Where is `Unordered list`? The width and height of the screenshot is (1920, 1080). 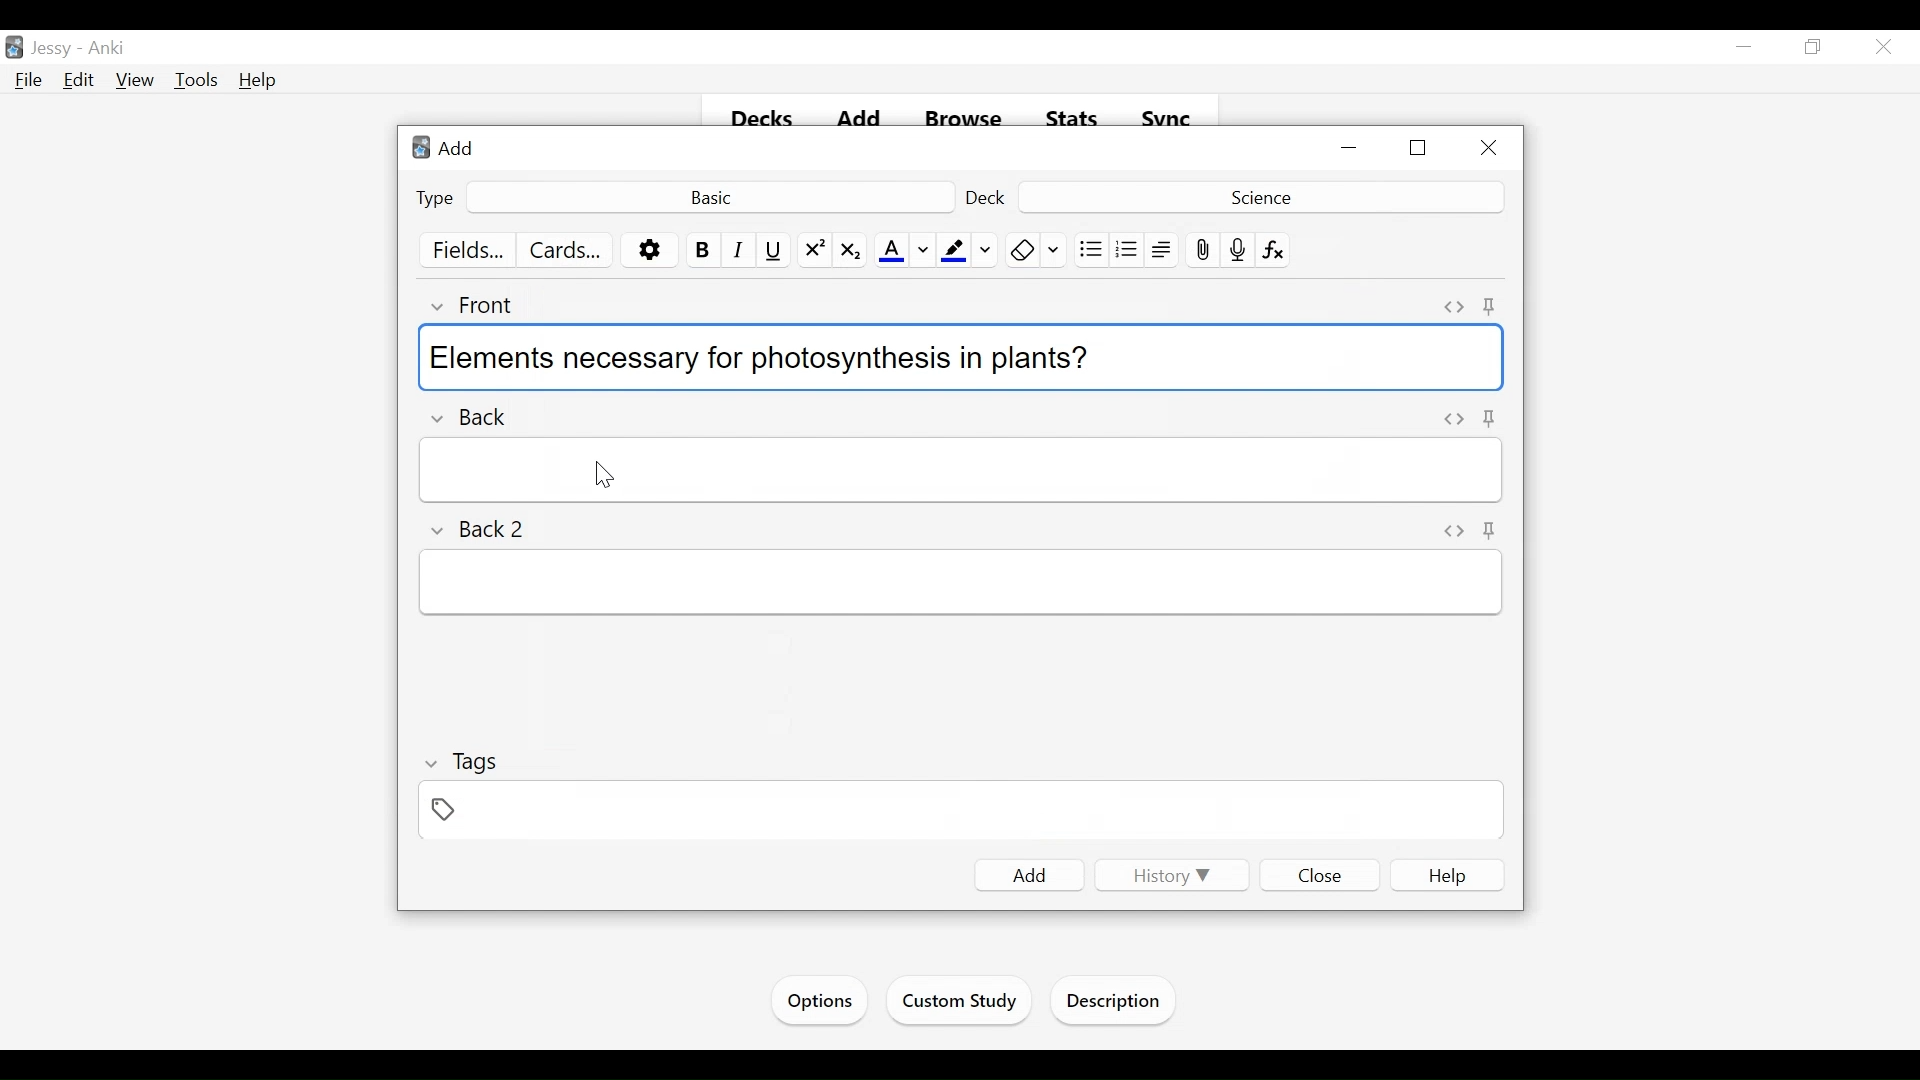 Unordered list is located at coordinates (1090, 250).